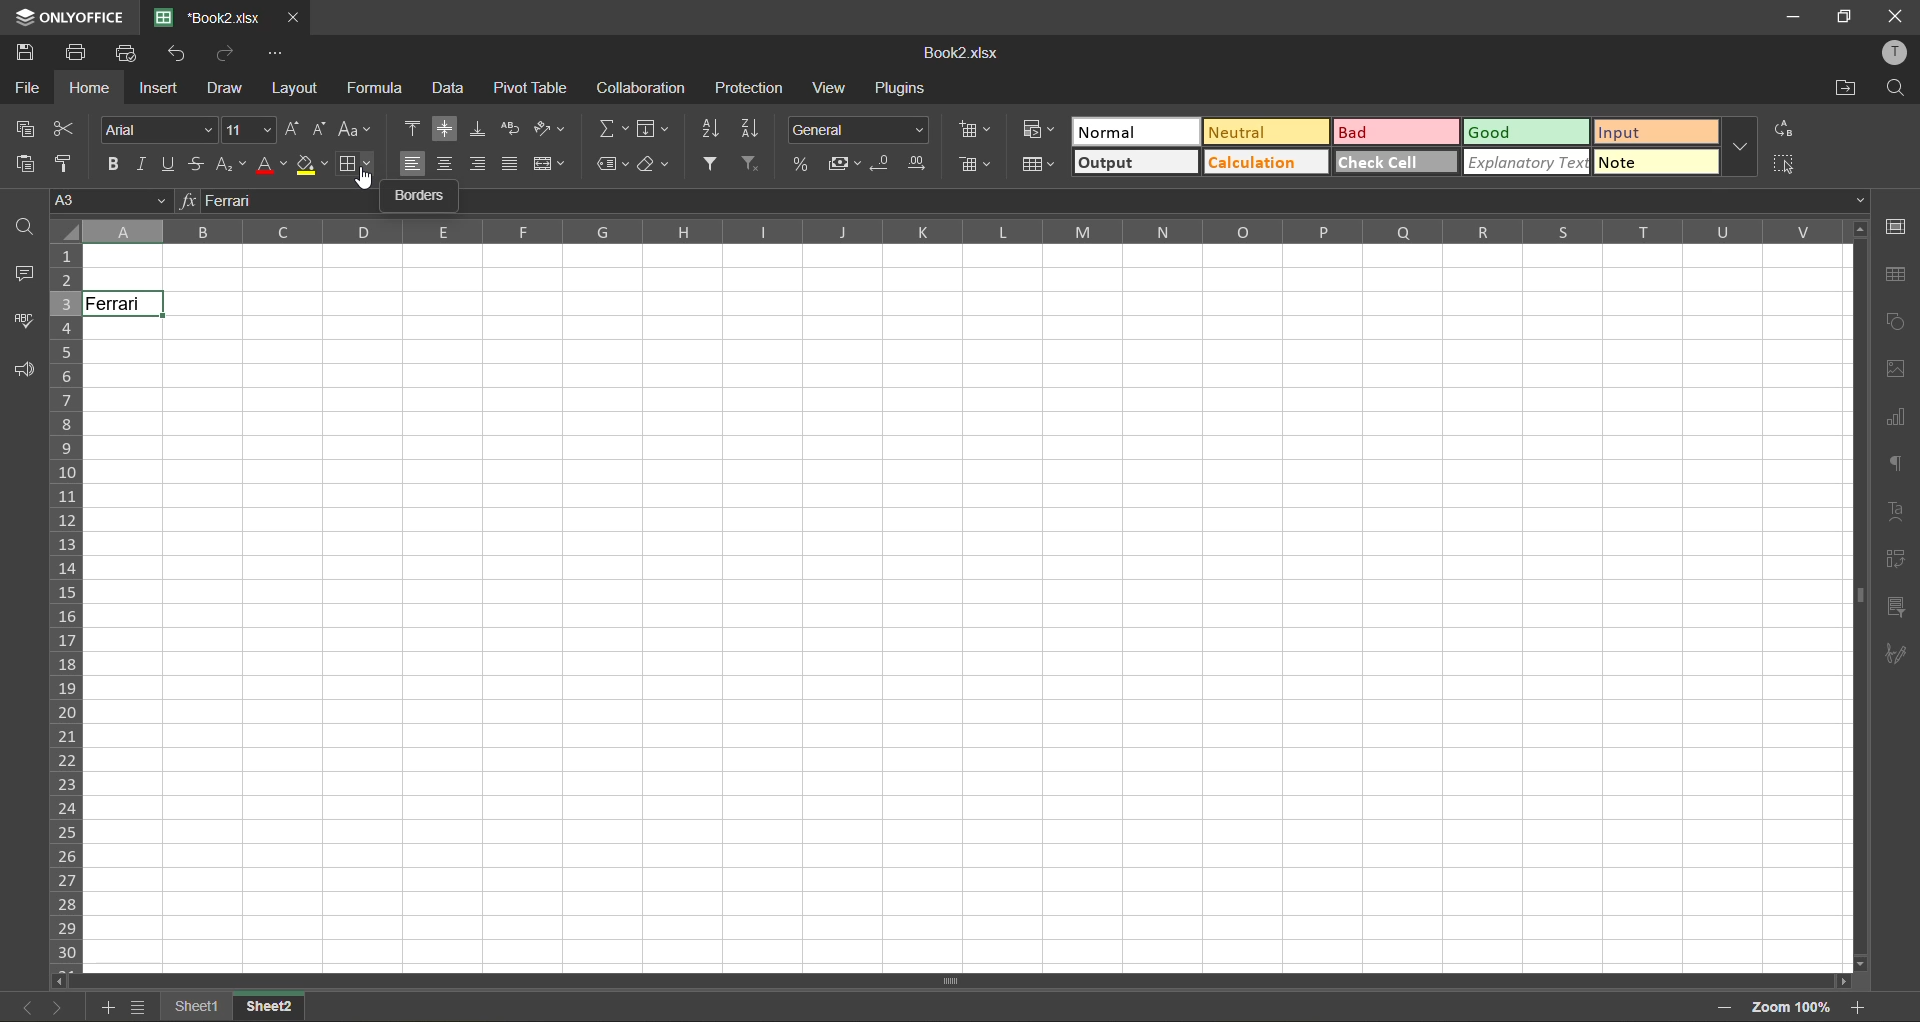 The image size is (1920, 1022). I want to click on paste, so click(24, 164).